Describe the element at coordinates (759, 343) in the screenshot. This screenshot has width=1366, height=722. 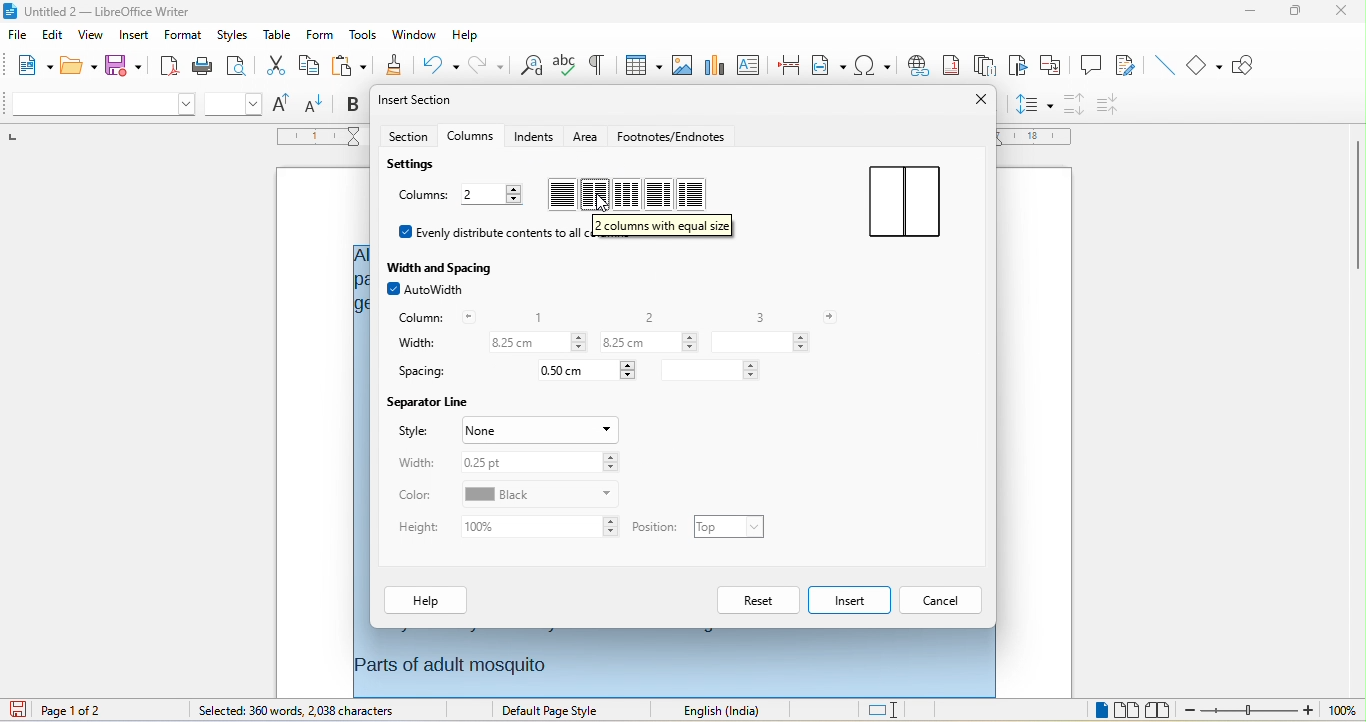
I see `column 3 width` at that location.